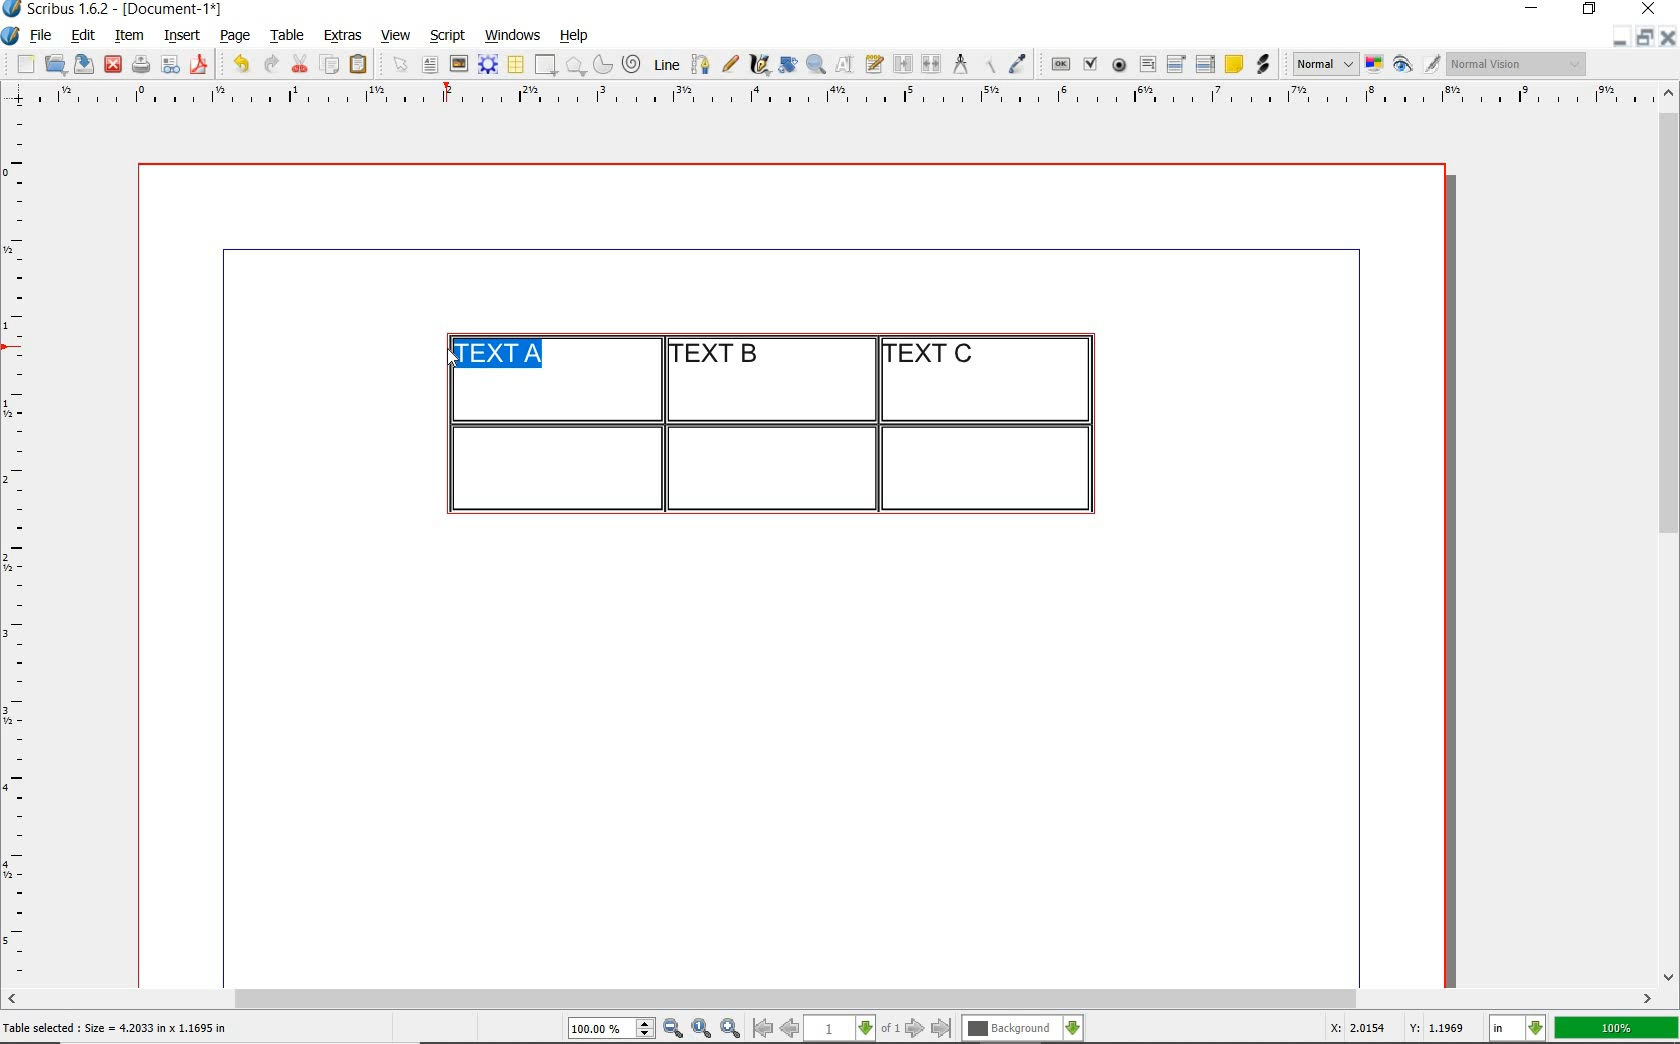 This screenshot has width=1680, height=1044. I want to click on edit, so click(84, 35).